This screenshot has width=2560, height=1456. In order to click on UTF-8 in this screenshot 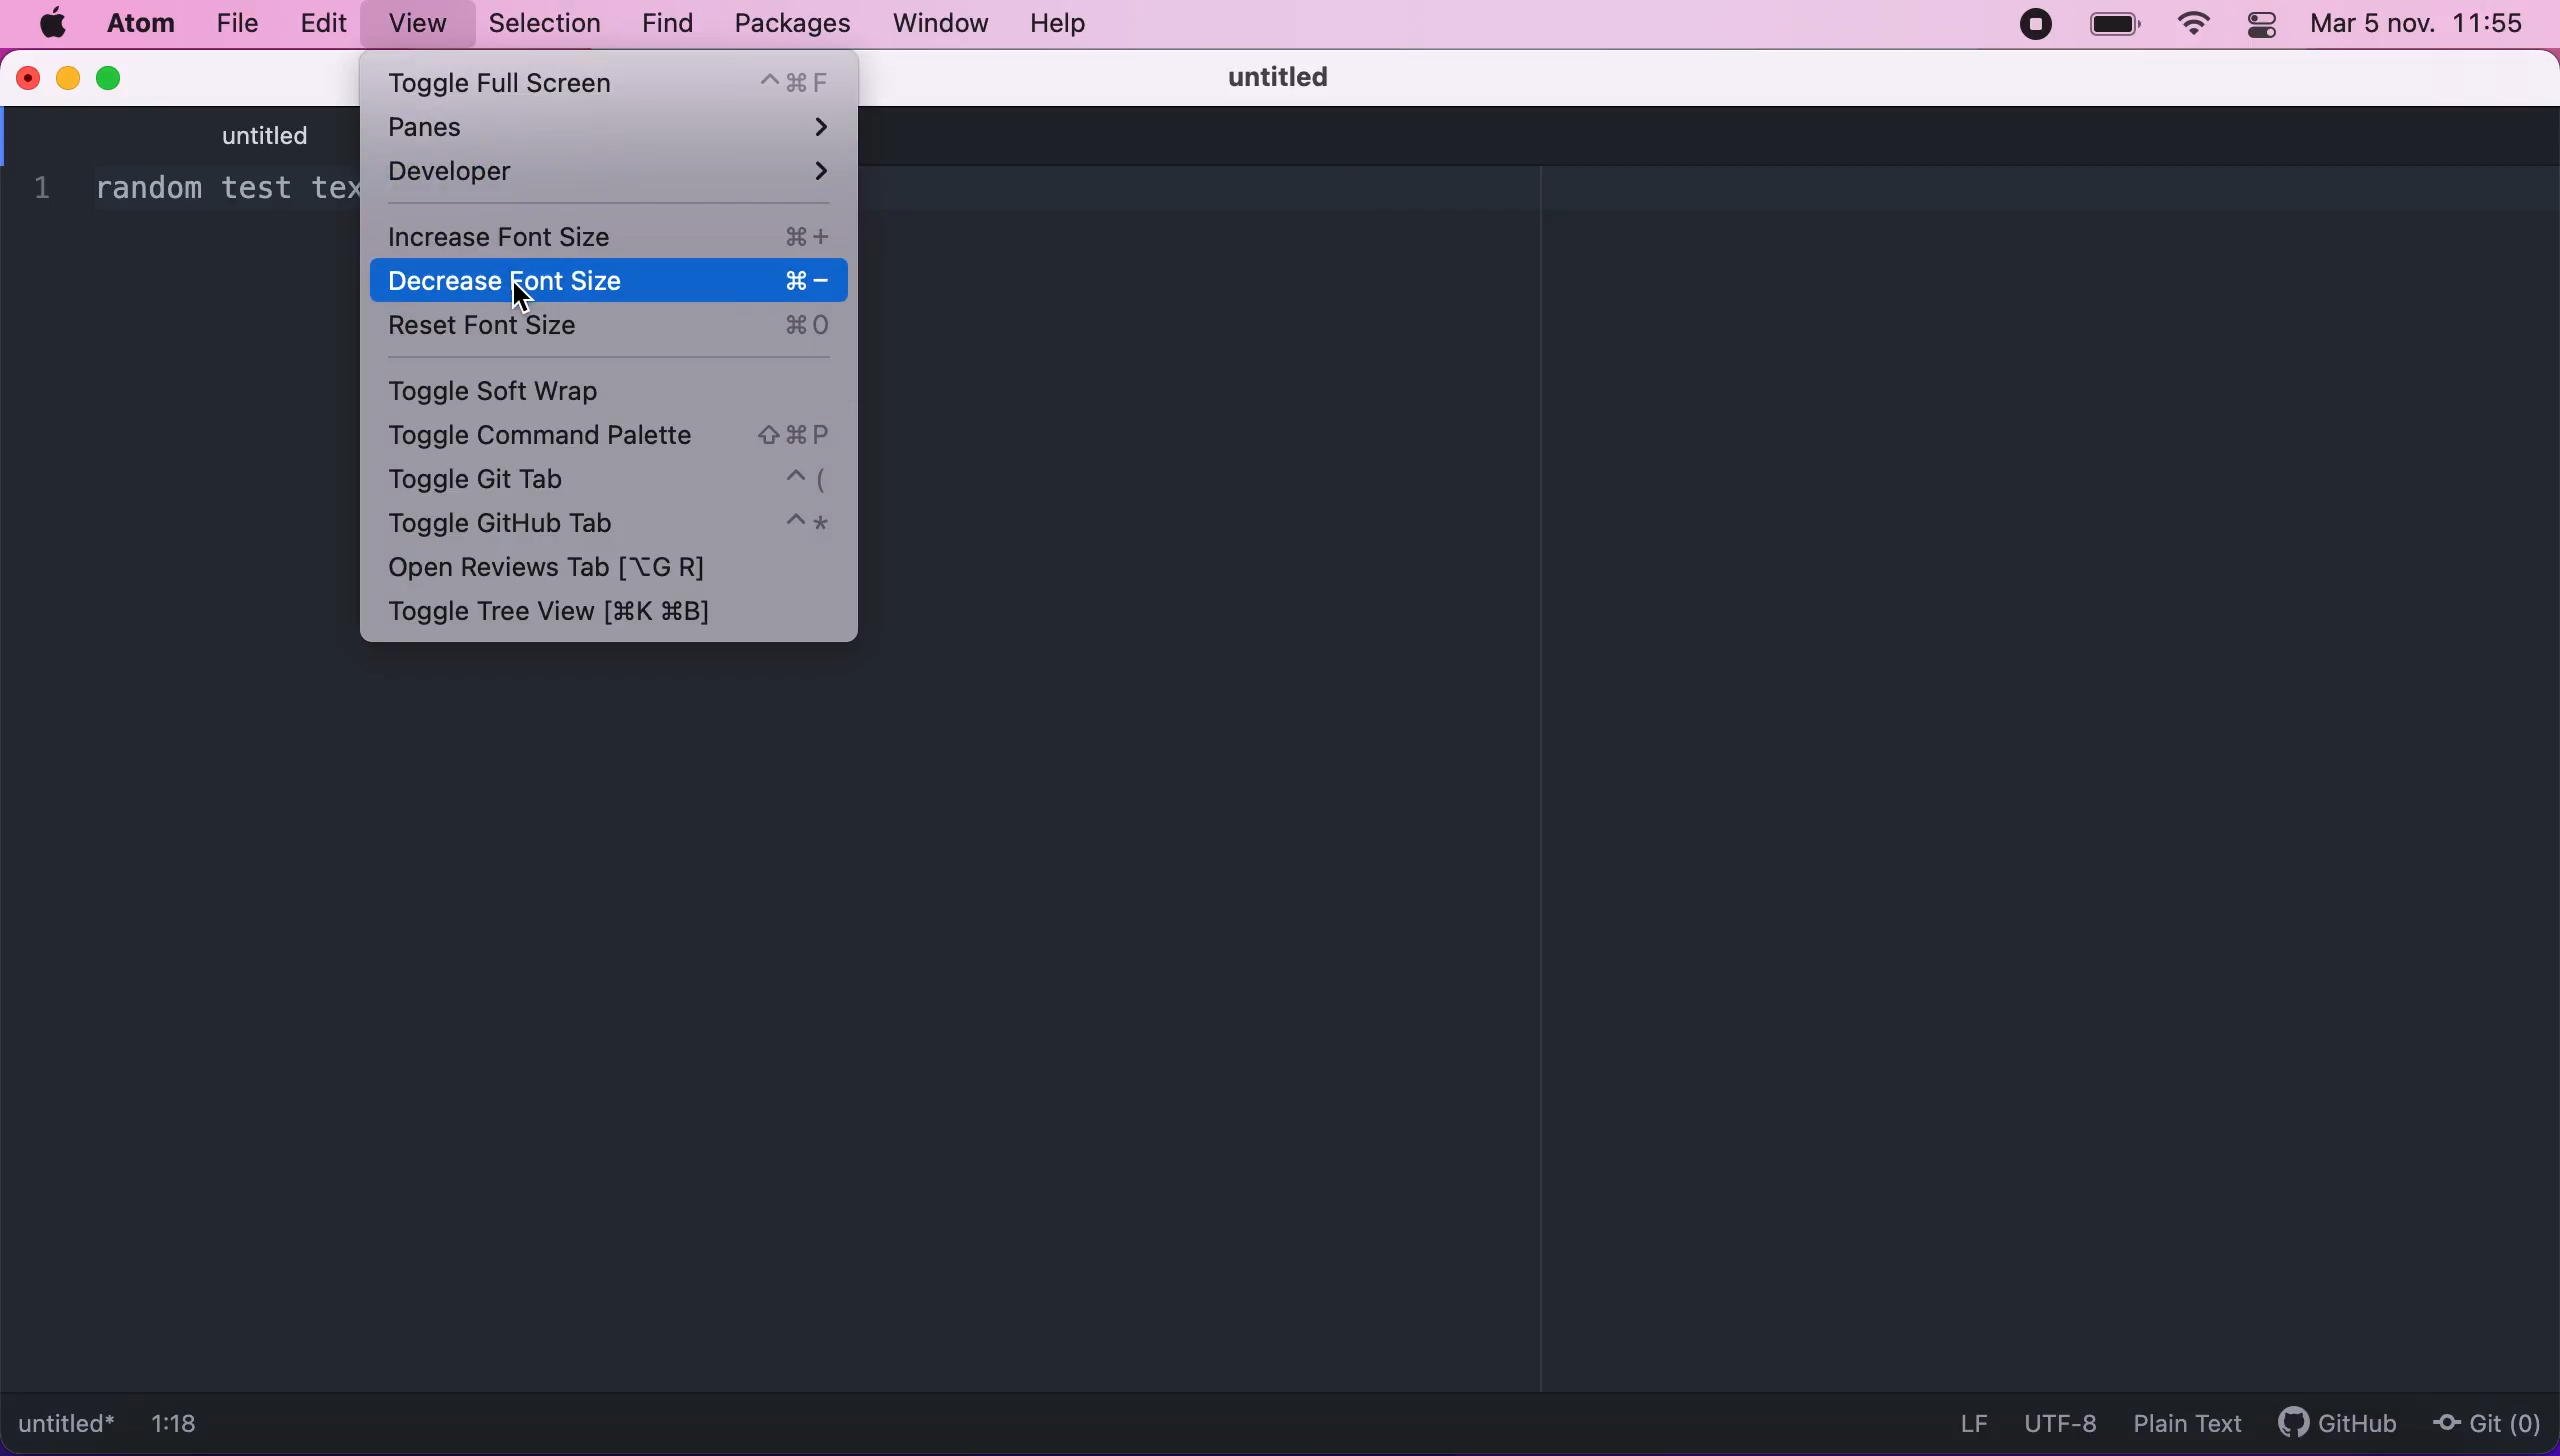, I will do `click(2063, 1422)`.